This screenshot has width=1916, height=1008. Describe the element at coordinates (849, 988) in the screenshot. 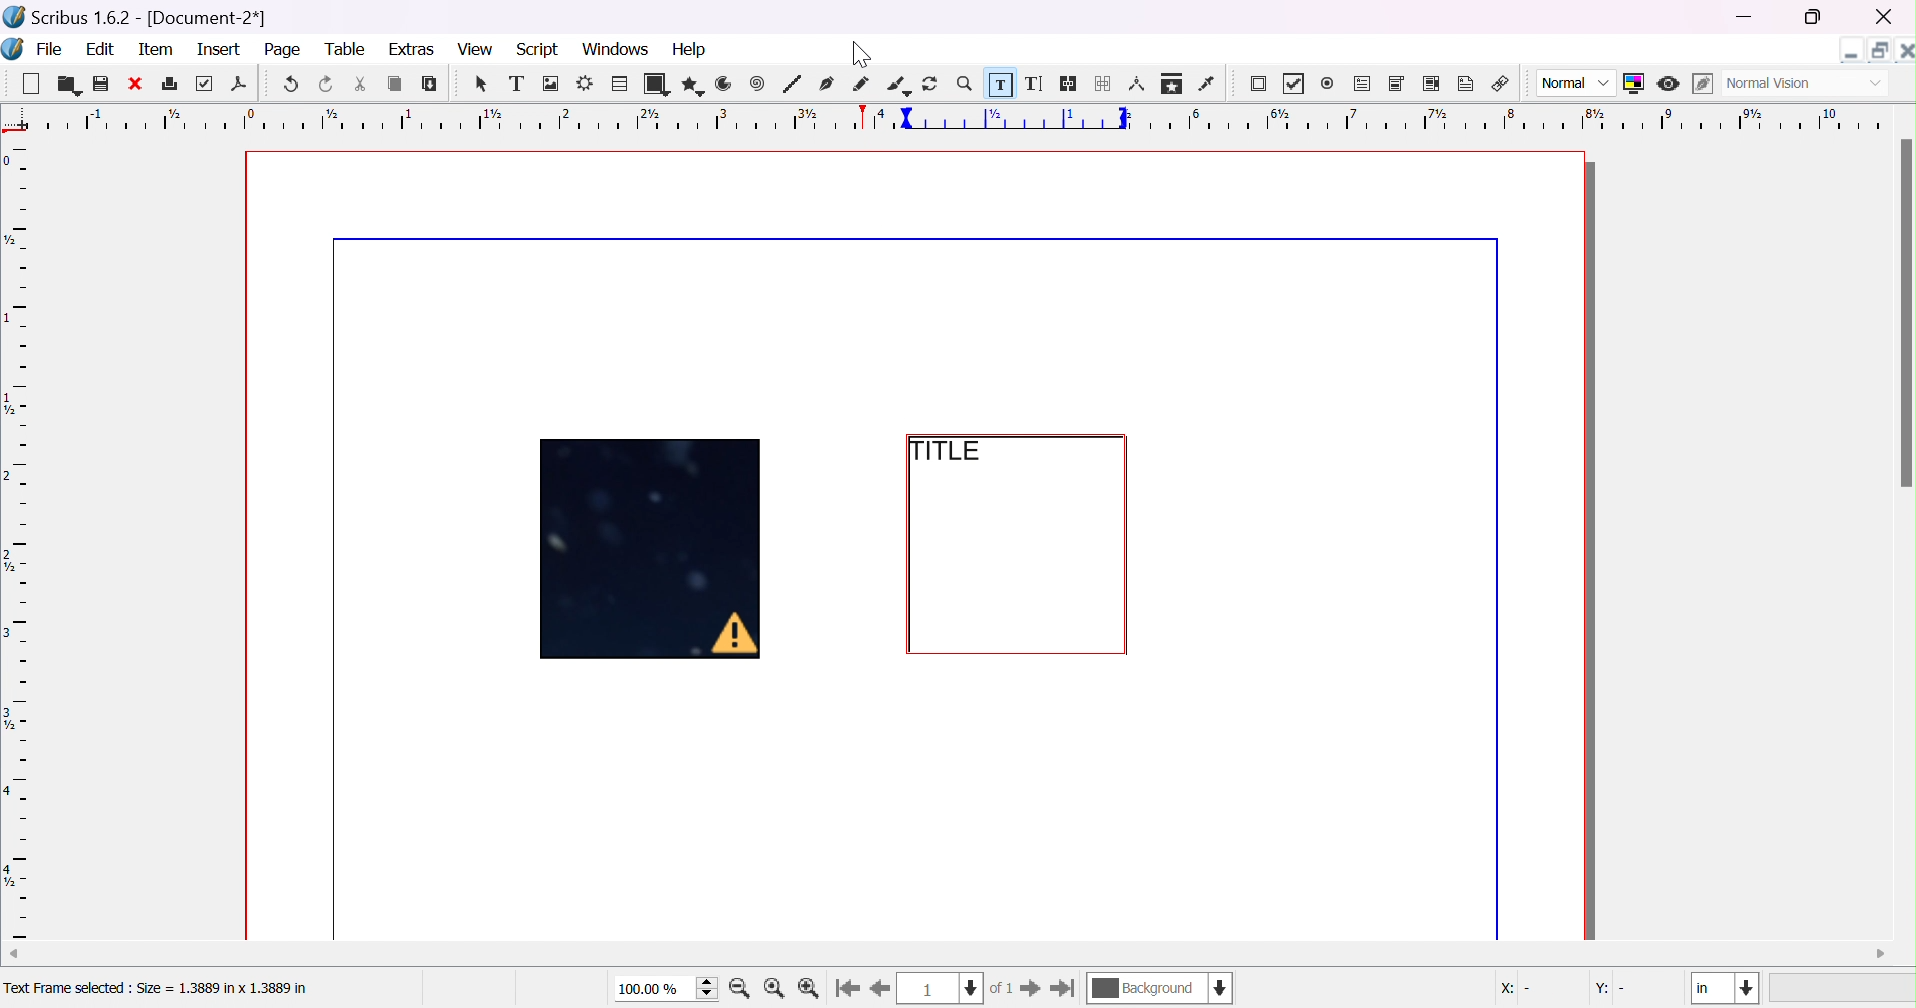

I see `go to first page` at that location.